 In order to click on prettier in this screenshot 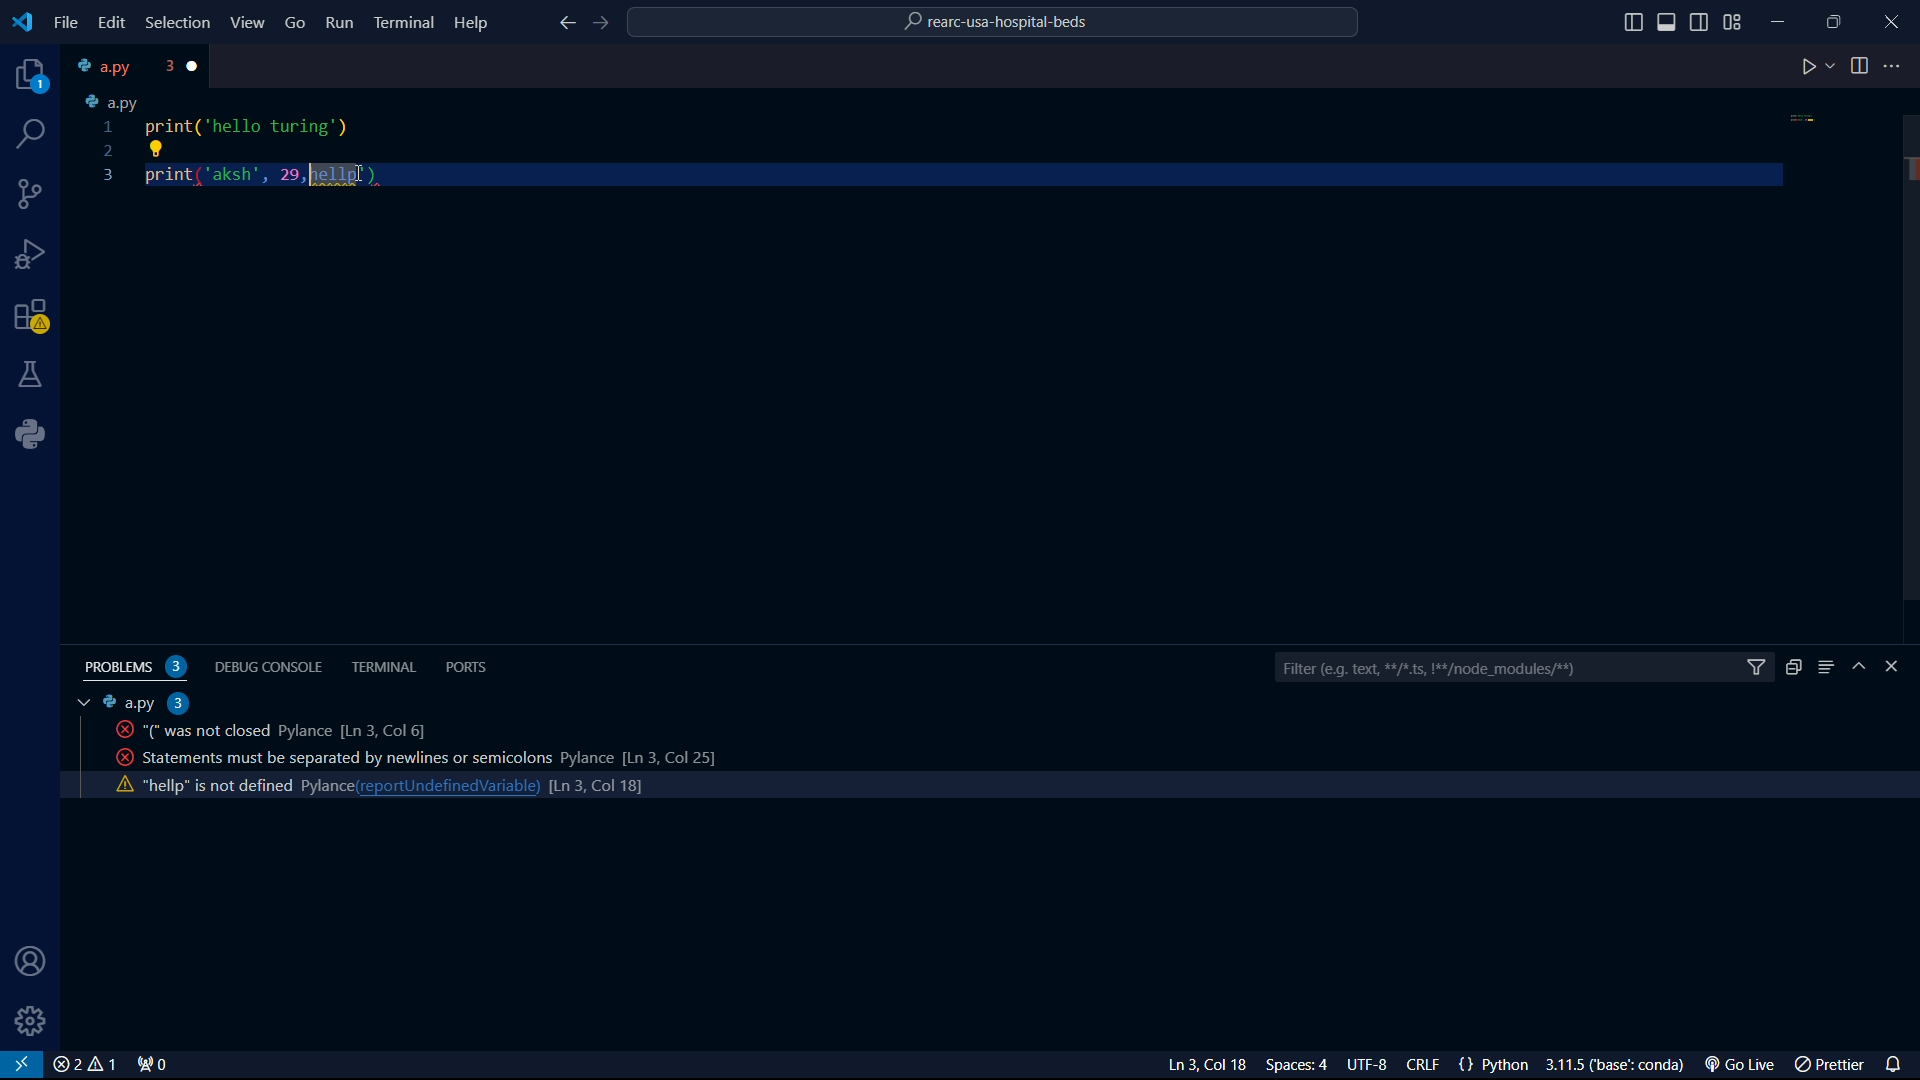, I will do `click(1832, 1066)`.